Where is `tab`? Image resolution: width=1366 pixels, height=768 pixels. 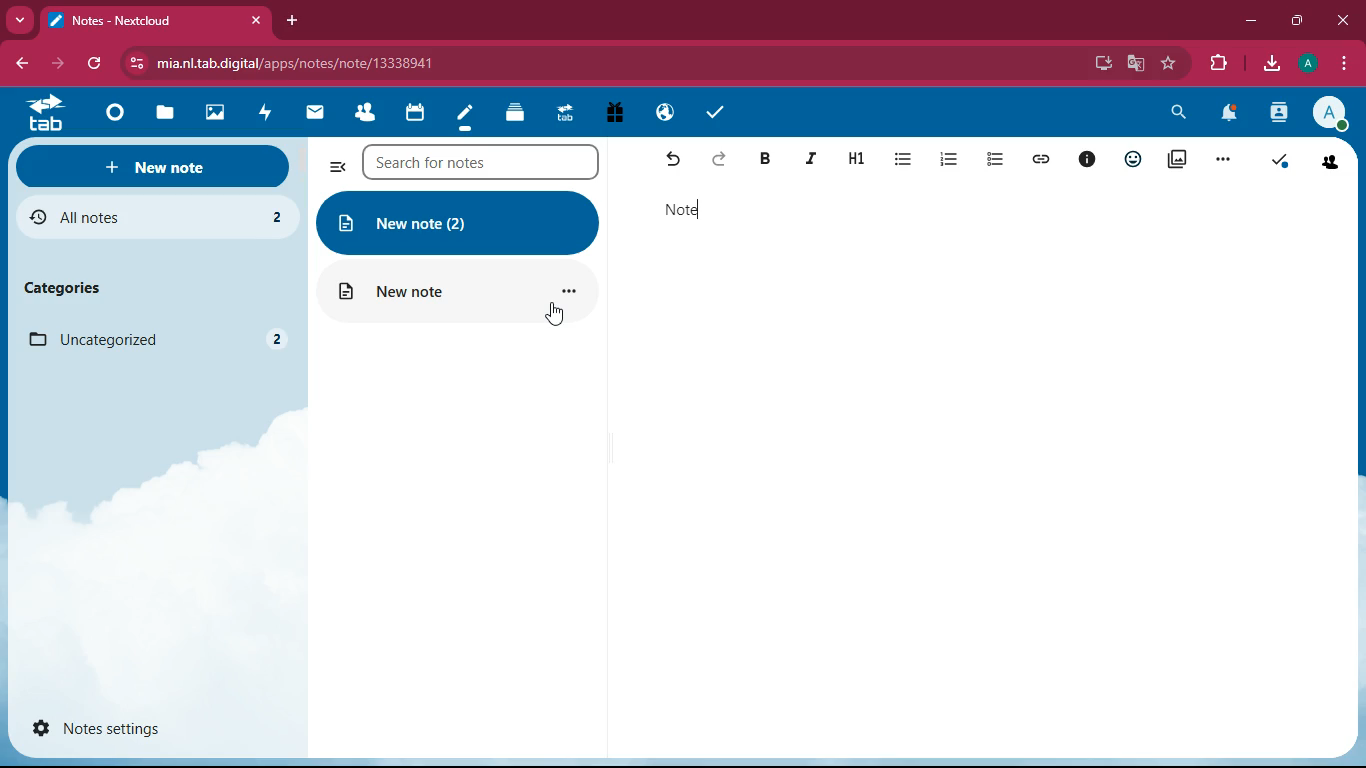
tab is located at coordinates (138, 21).